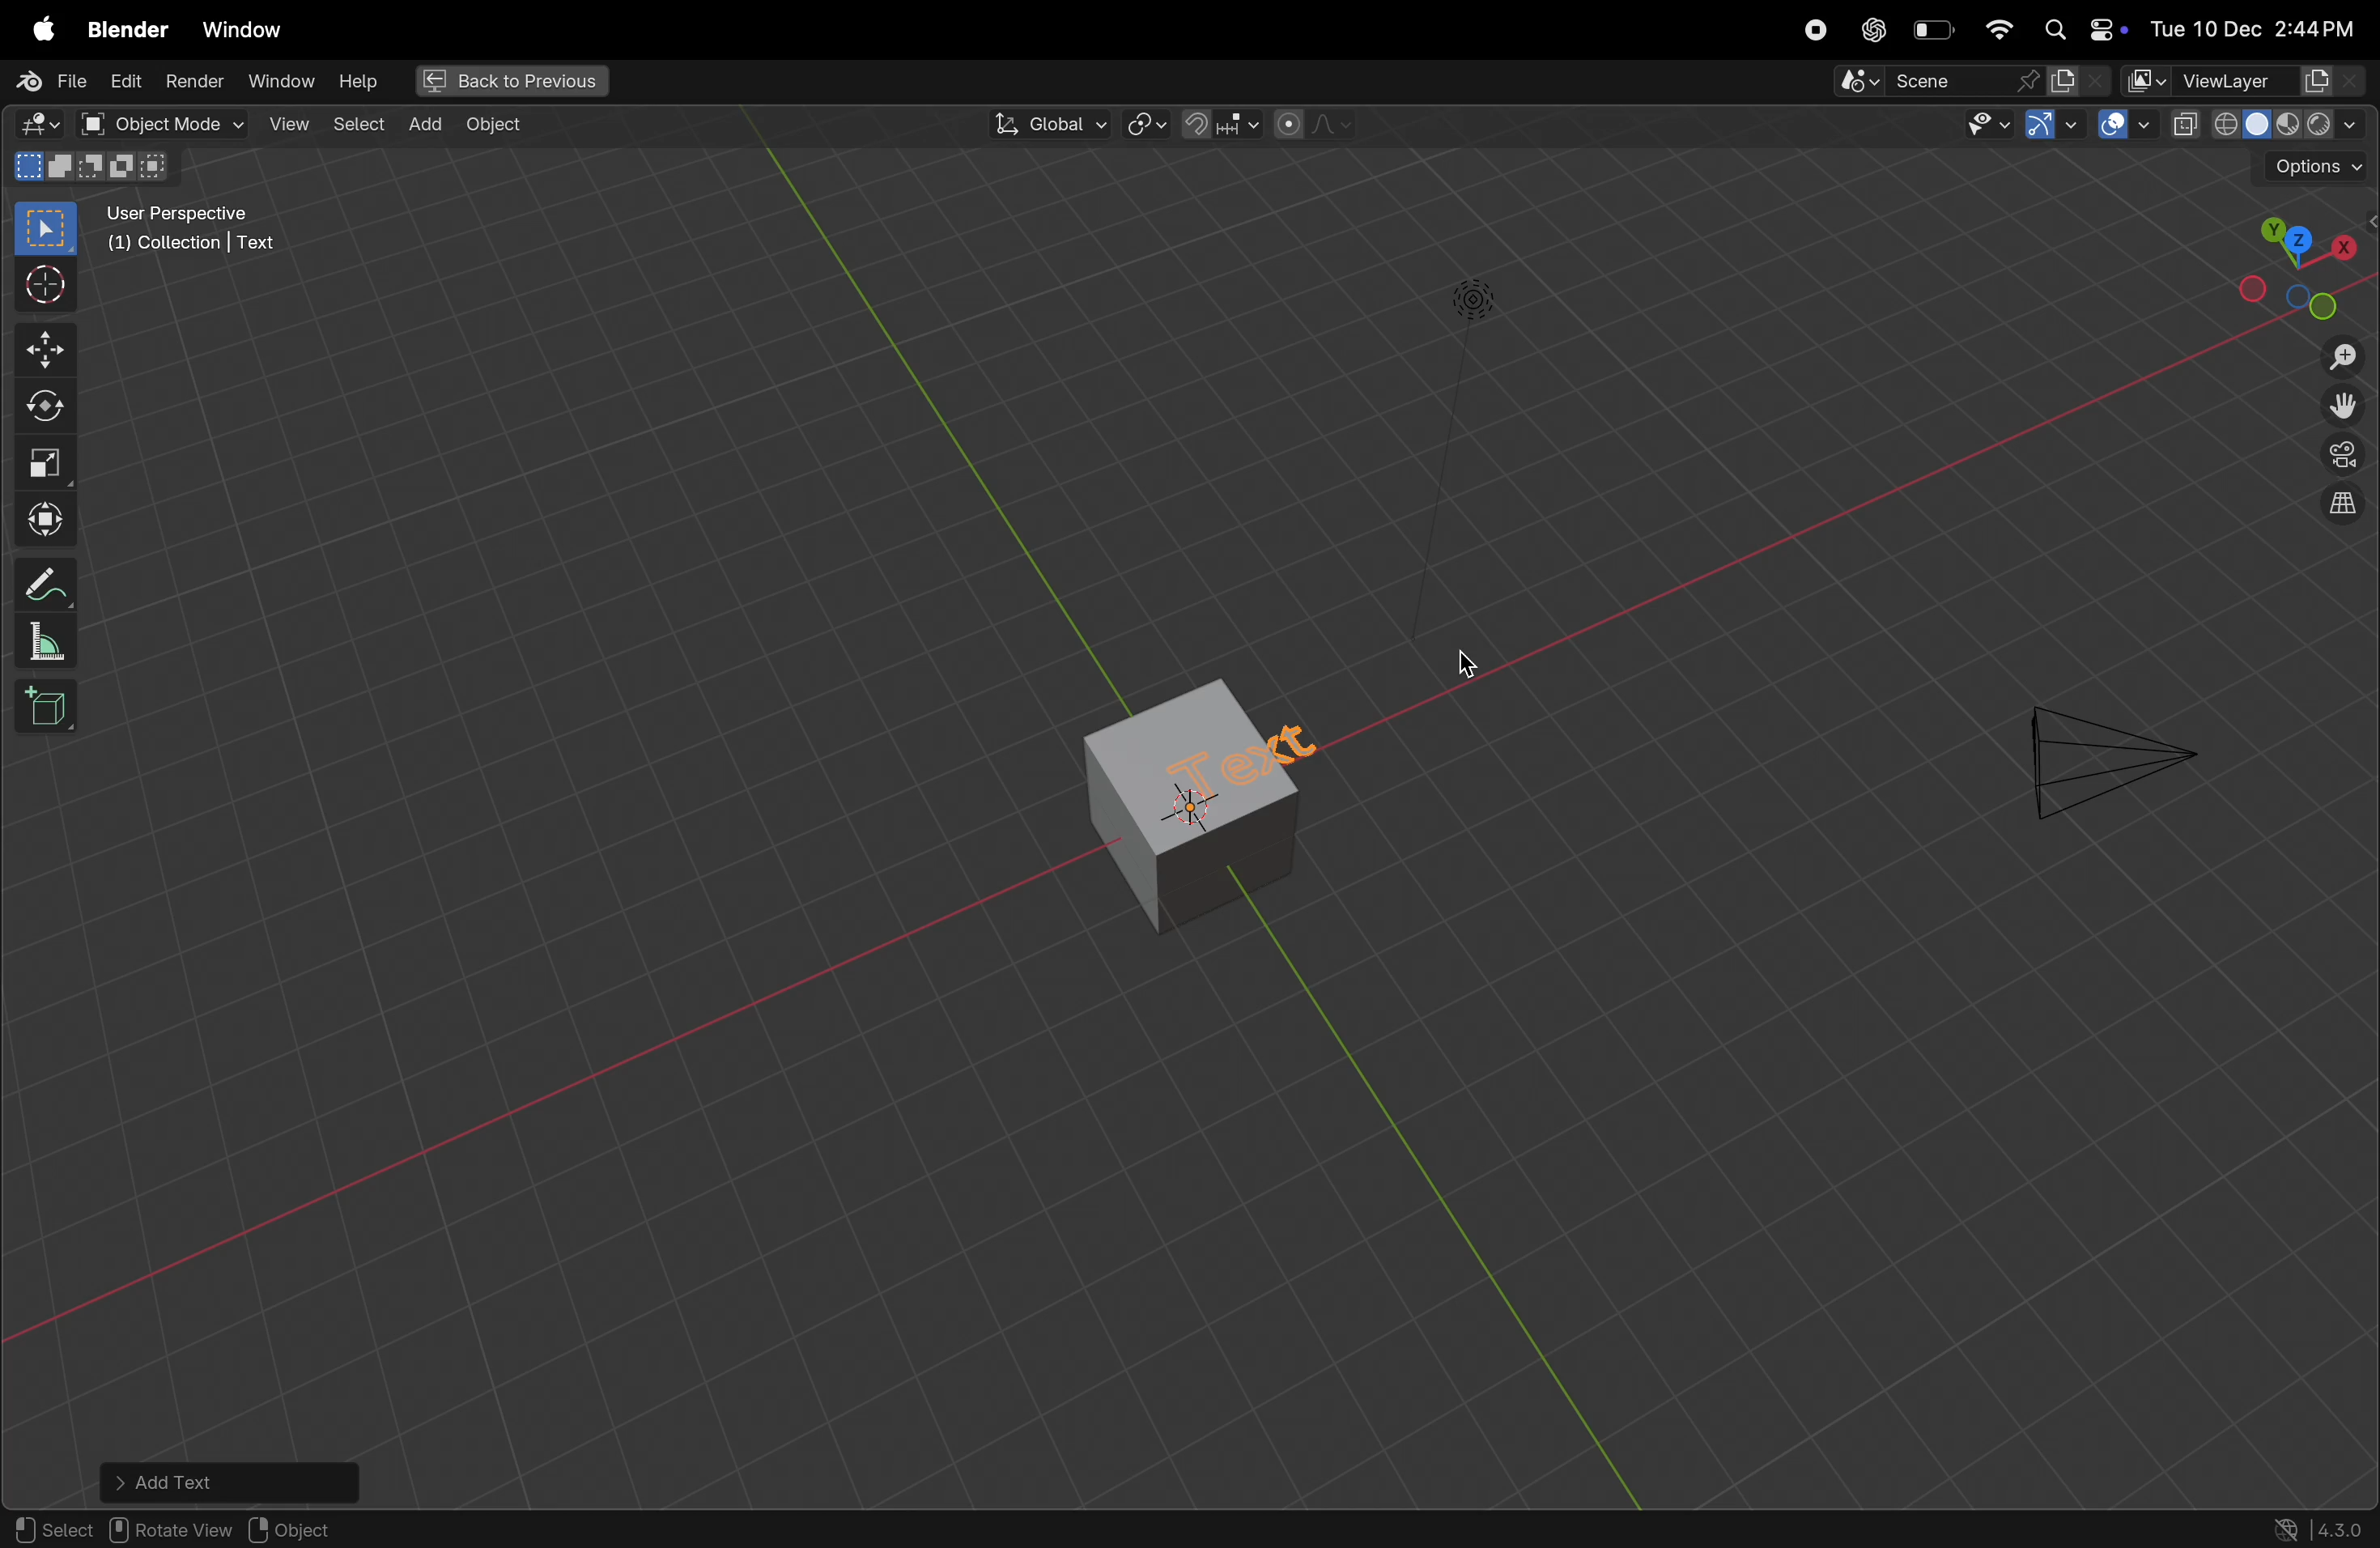  Describe the element at coordinates (169, 1529) in the screenshot. I see `Pan view` at that location.